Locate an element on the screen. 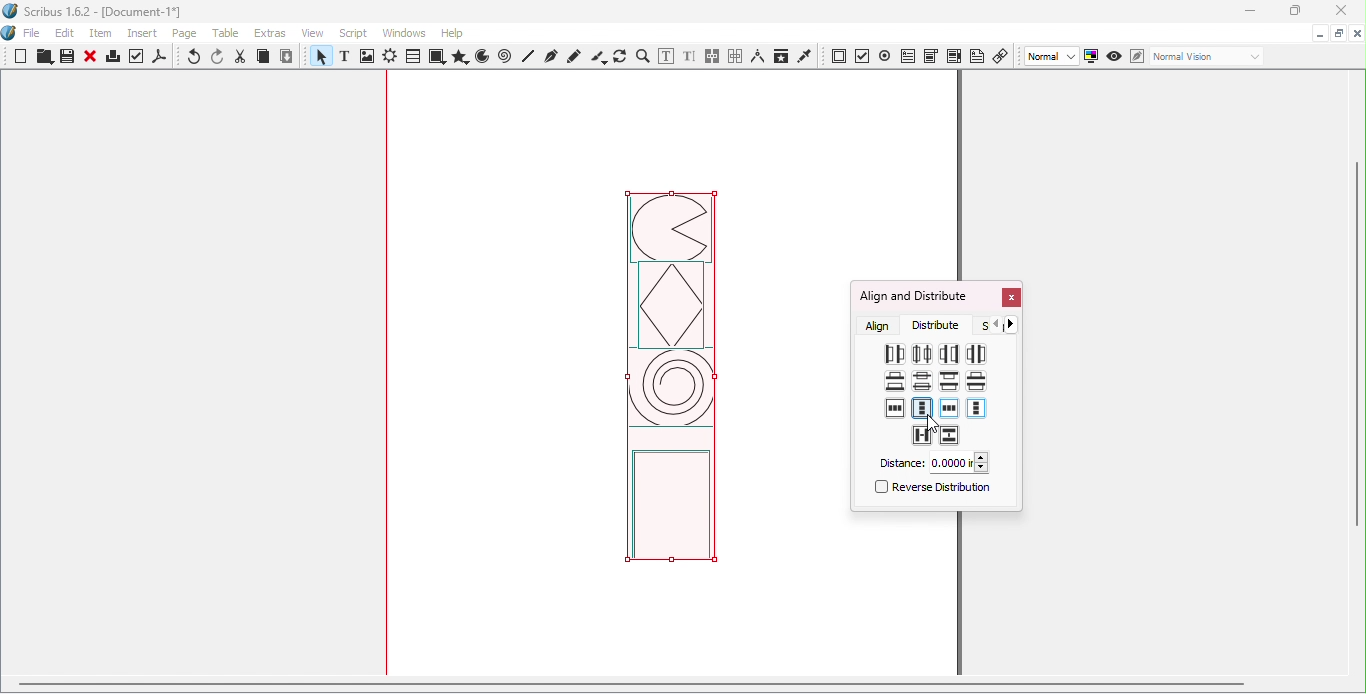 This screenshot has height=694, width=1366. Copy is located at coordinates (263, 58).